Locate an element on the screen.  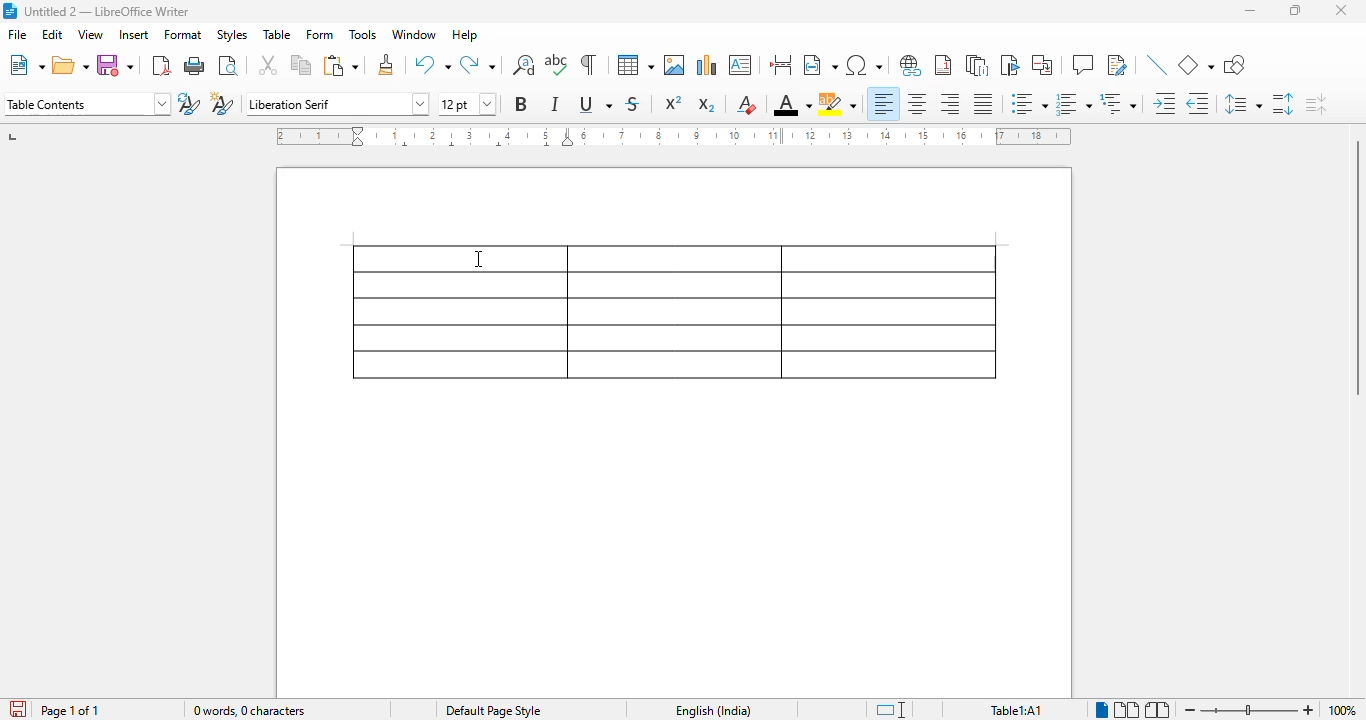
cursor is located at coordinates (478, 259).